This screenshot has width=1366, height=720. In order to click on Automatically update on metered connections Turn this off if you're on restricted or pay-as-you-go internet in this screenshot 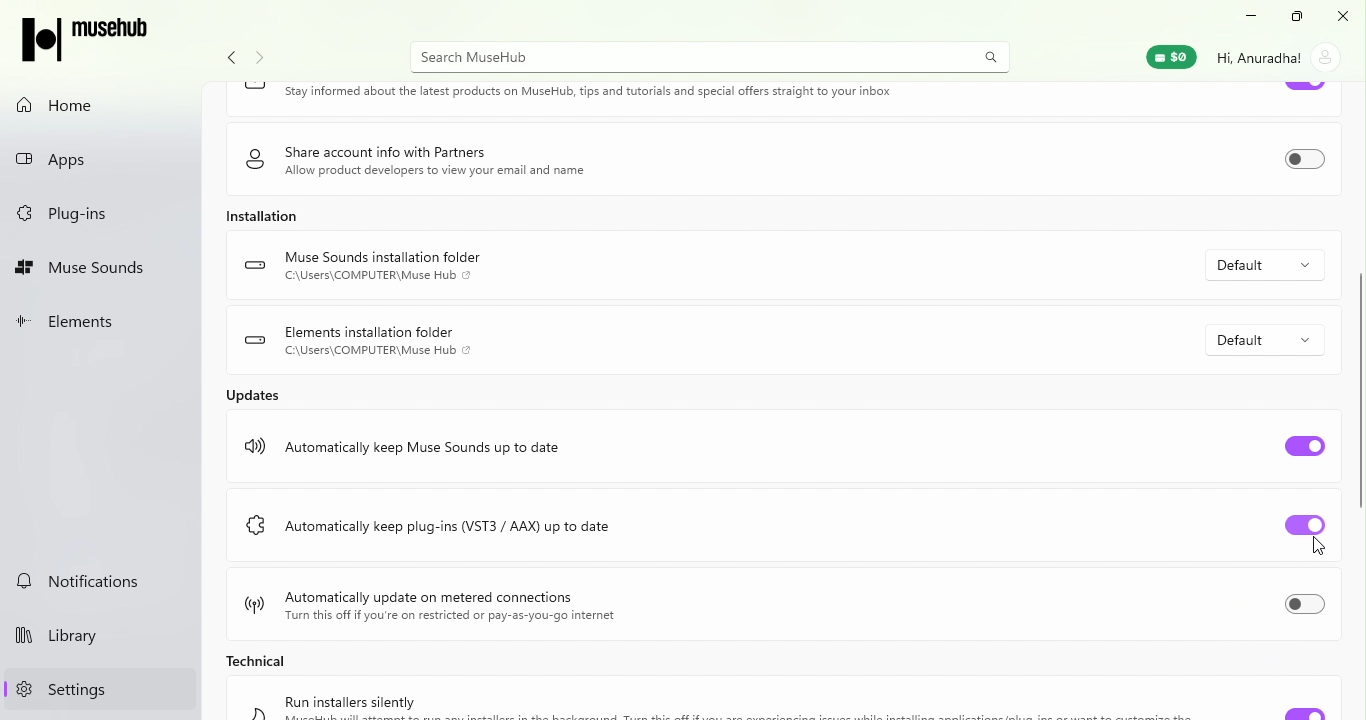, I will do `click(458, 607)`.